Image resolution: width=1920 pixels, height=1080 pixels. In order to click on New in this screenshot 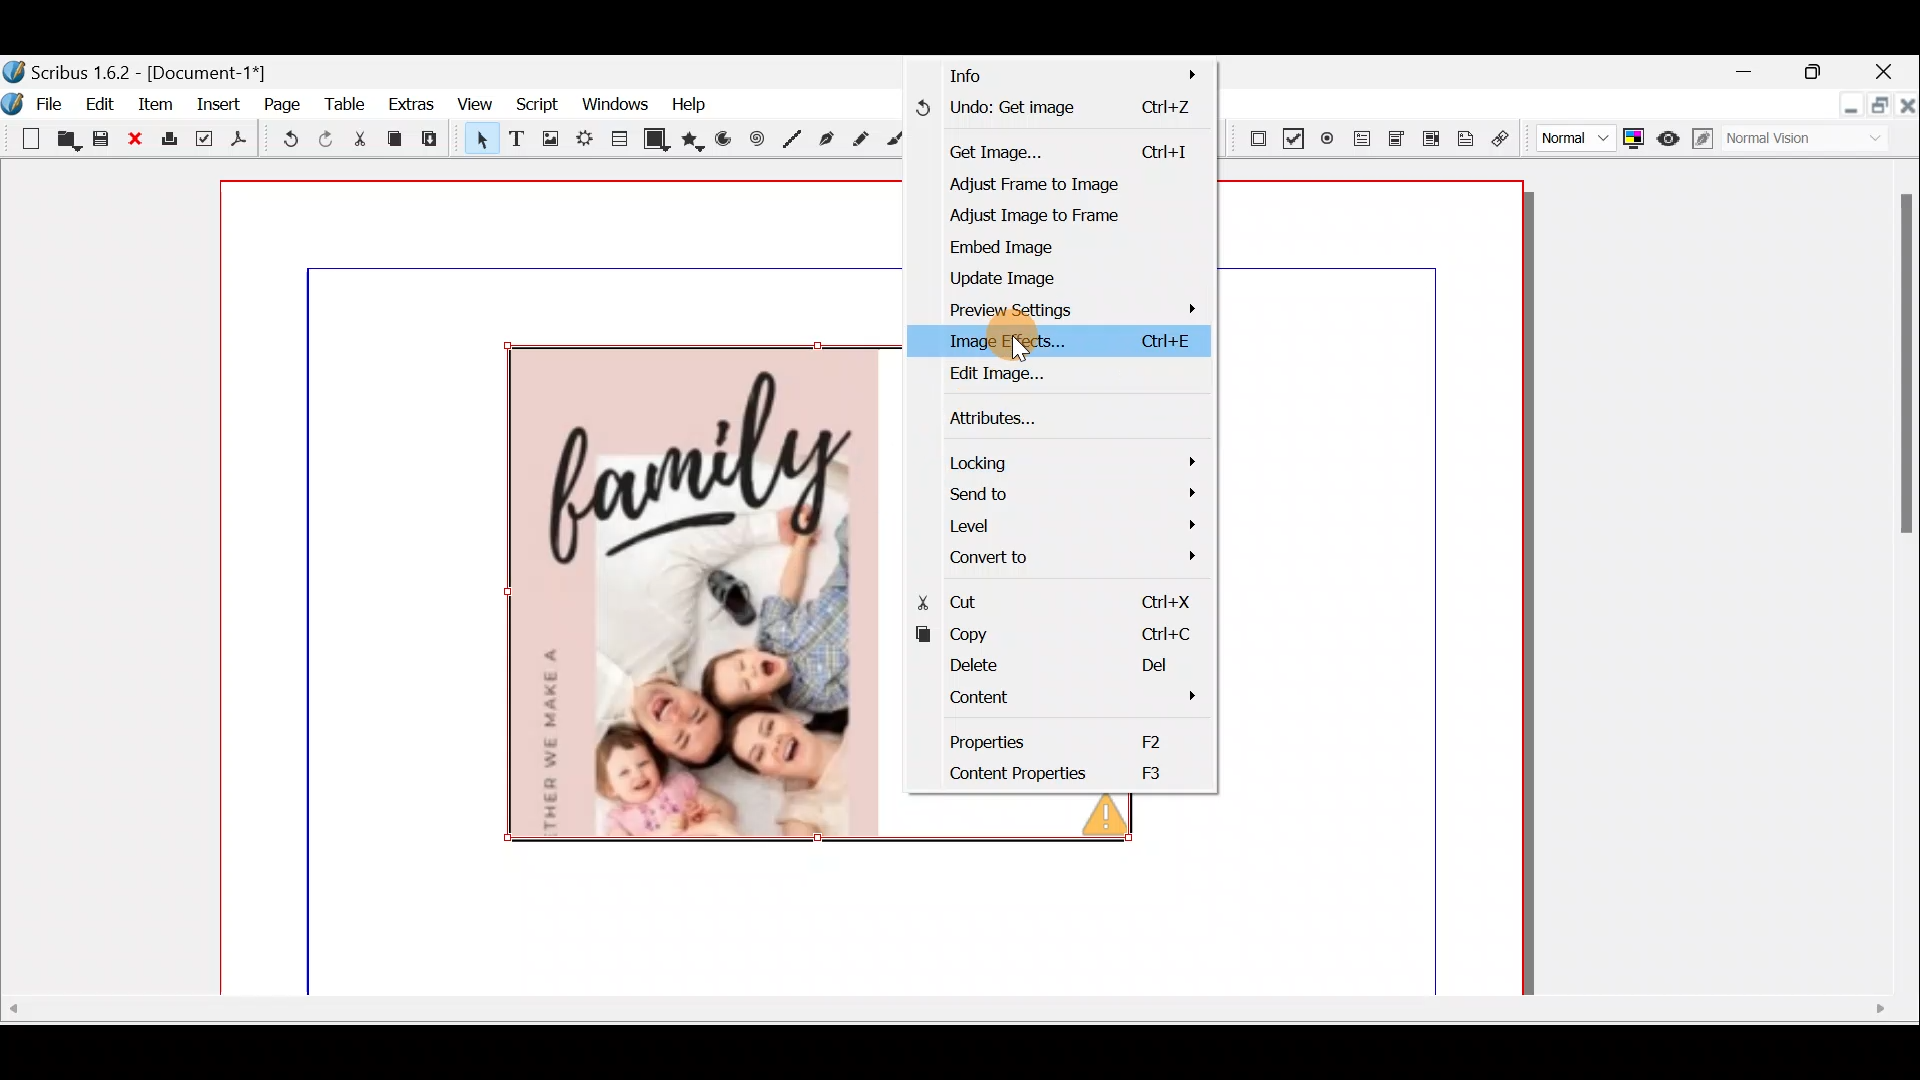, I will do `click(24, 137)`.